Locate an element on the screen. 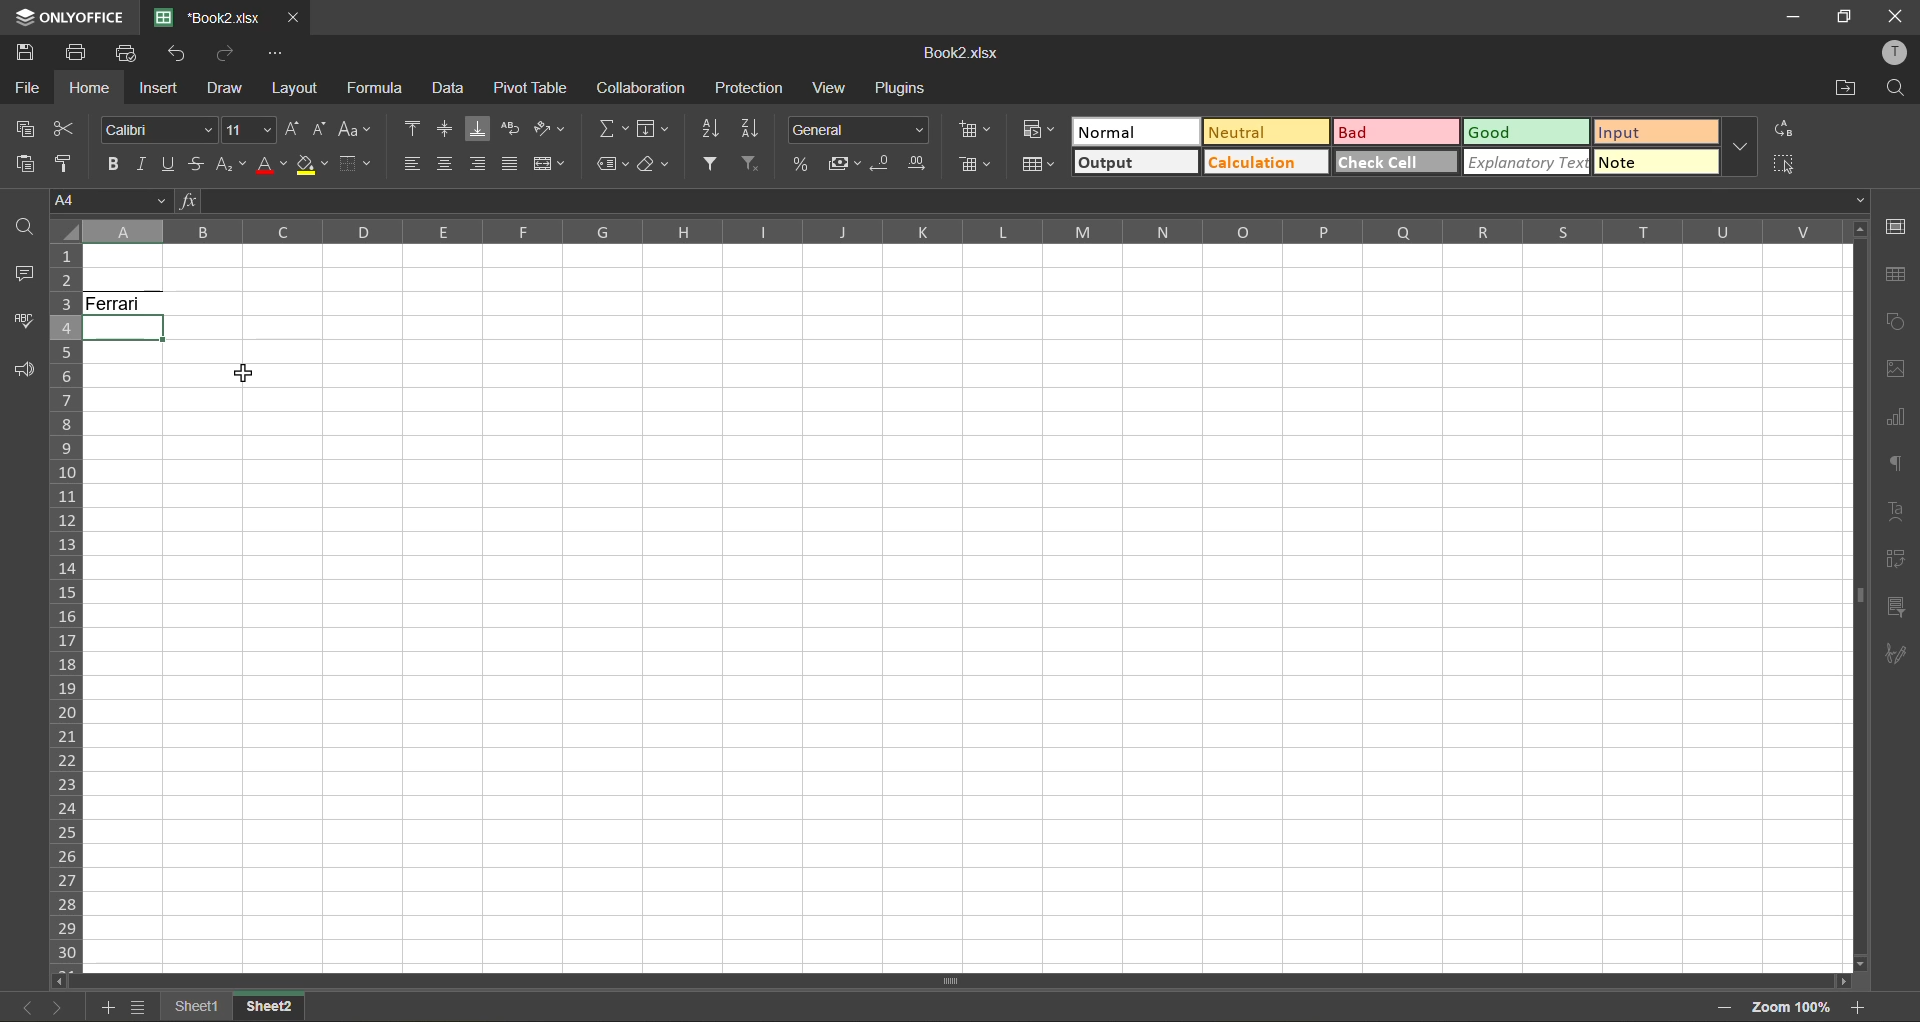  align bottom is located at coordinates (479, 128).